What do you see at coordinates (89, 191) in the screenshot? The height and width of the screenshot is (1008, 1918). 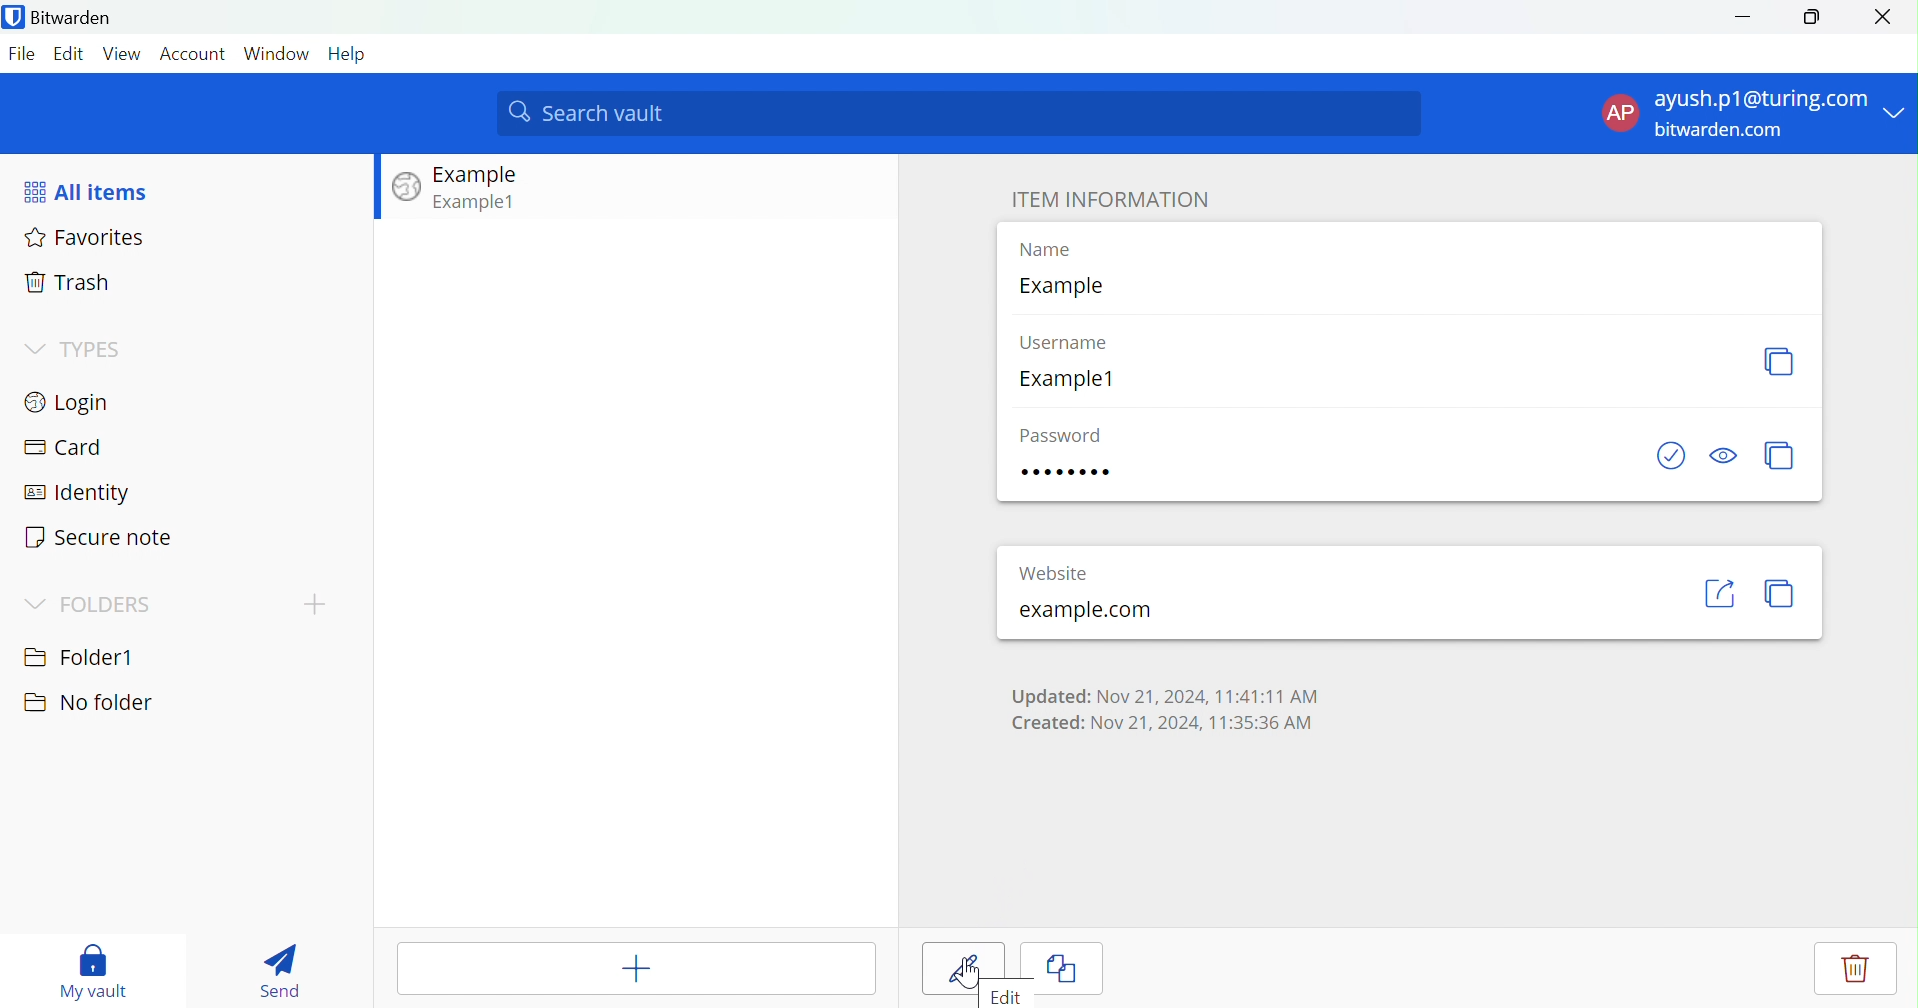 I see `All items` at bounding box center [89, 191].